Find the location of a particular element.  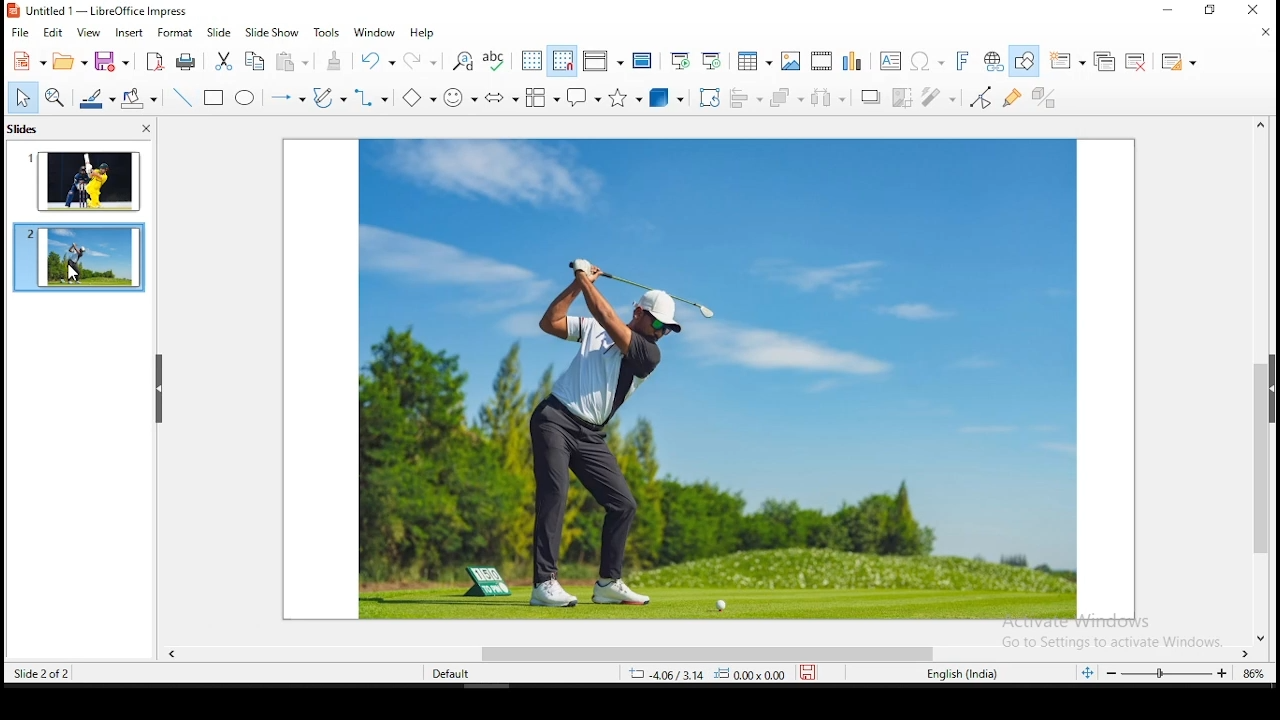

select is located at coordinates (21, 97).